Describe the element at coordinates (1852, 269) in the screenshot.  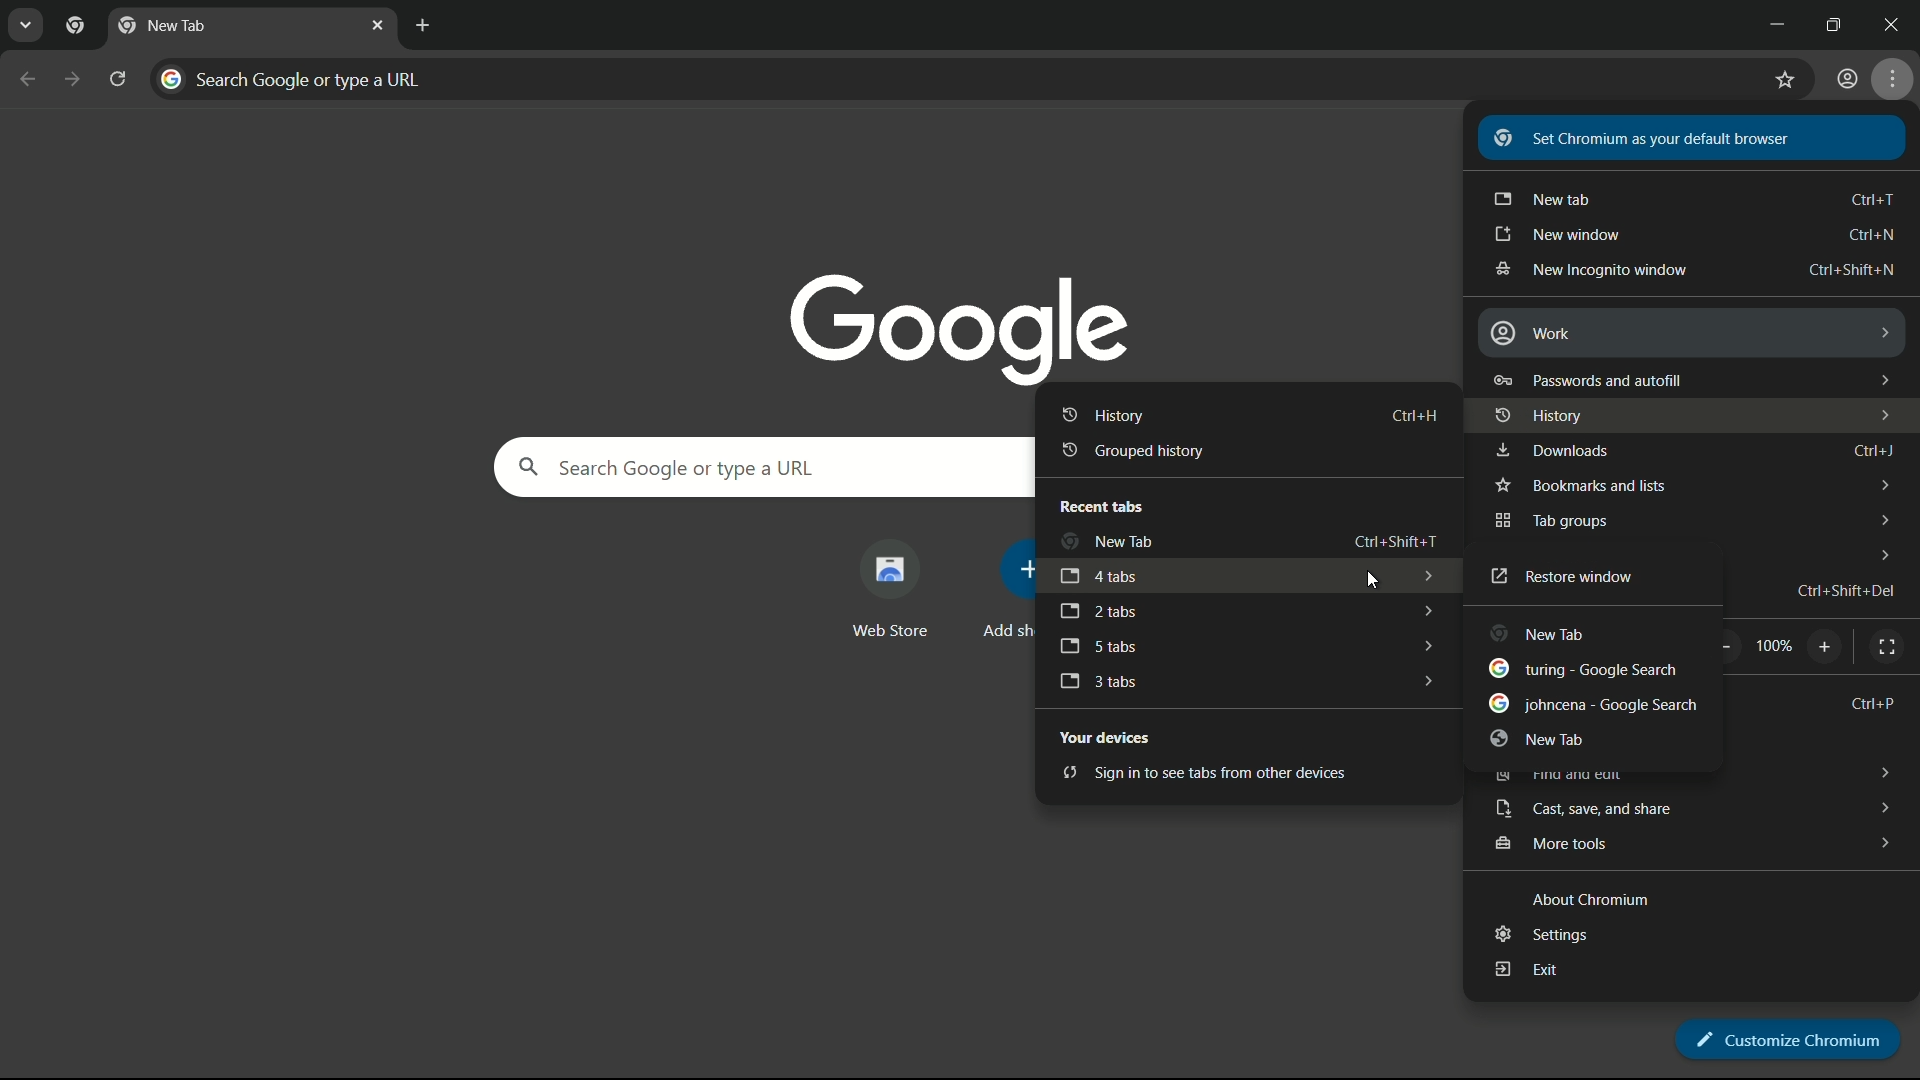
I see `shortcut key` at that location.